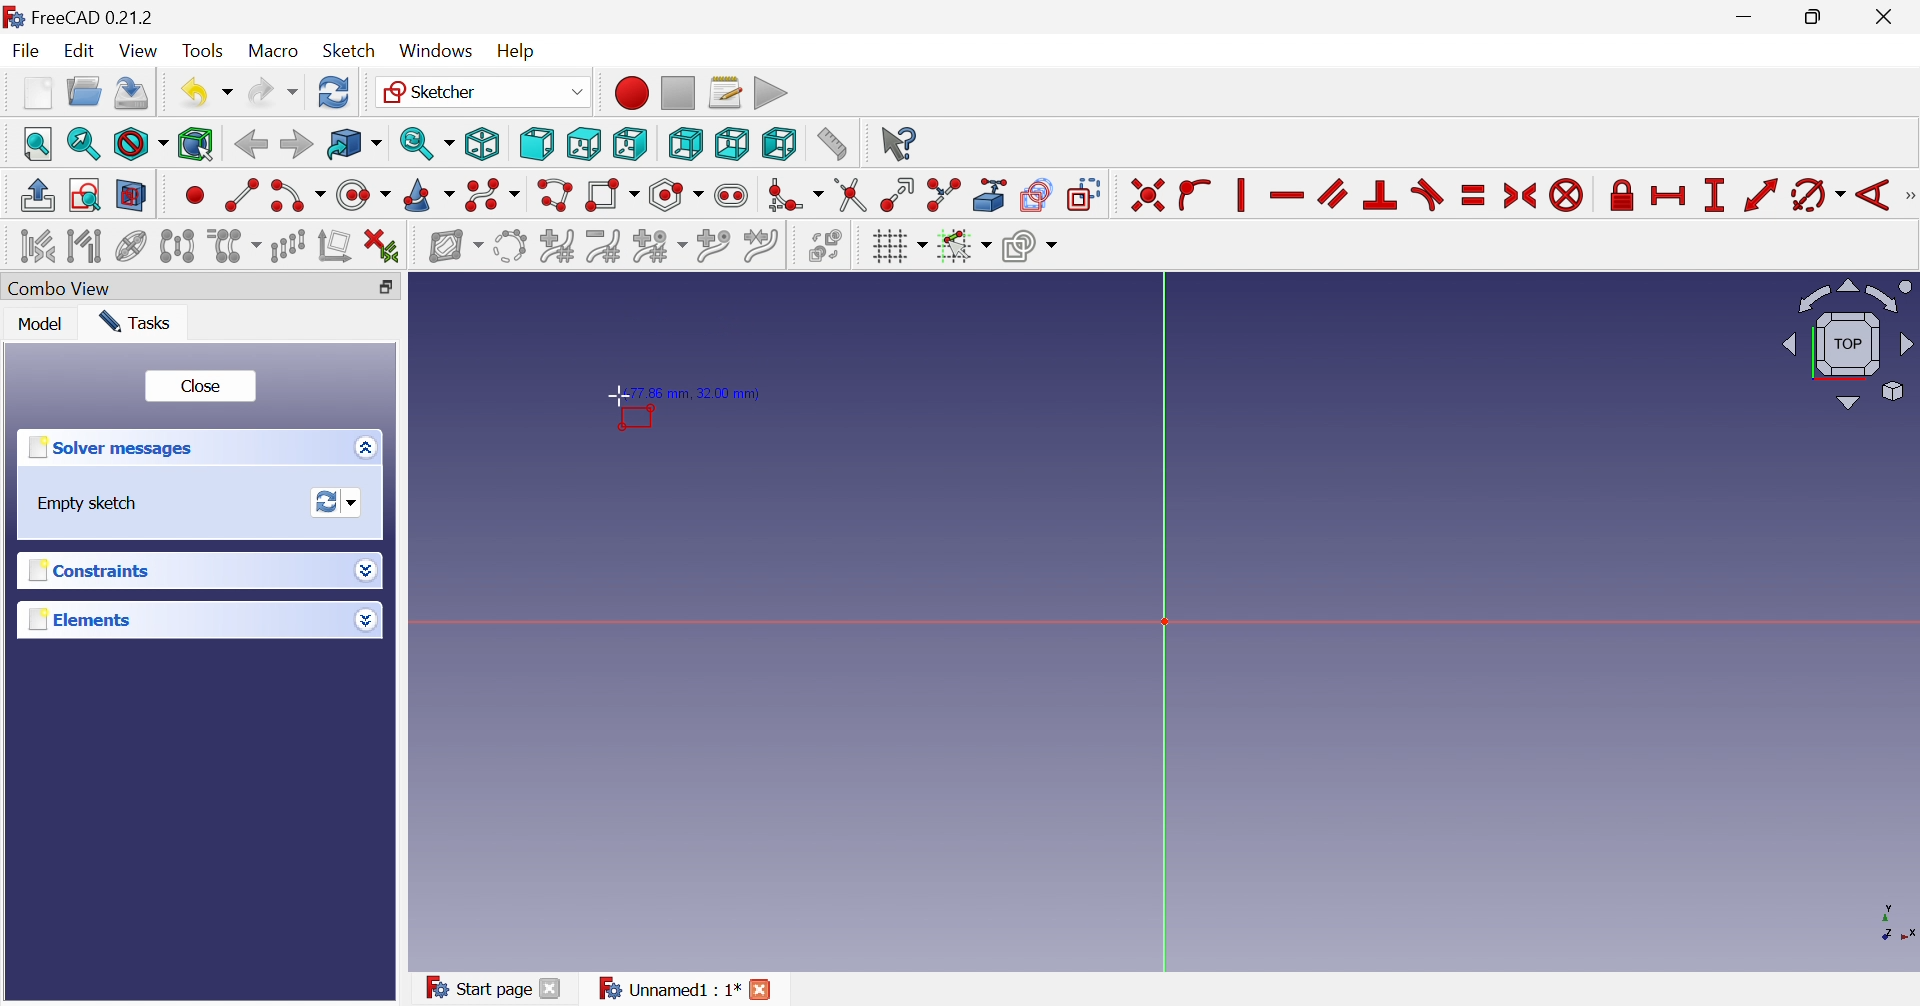 Image resolution: width=1920 pixels, height=1006 pixels. What do you see at coordinates (1566, 195) in the screenshot?
I see `Constrain block` at bounding box center [1566, 195].